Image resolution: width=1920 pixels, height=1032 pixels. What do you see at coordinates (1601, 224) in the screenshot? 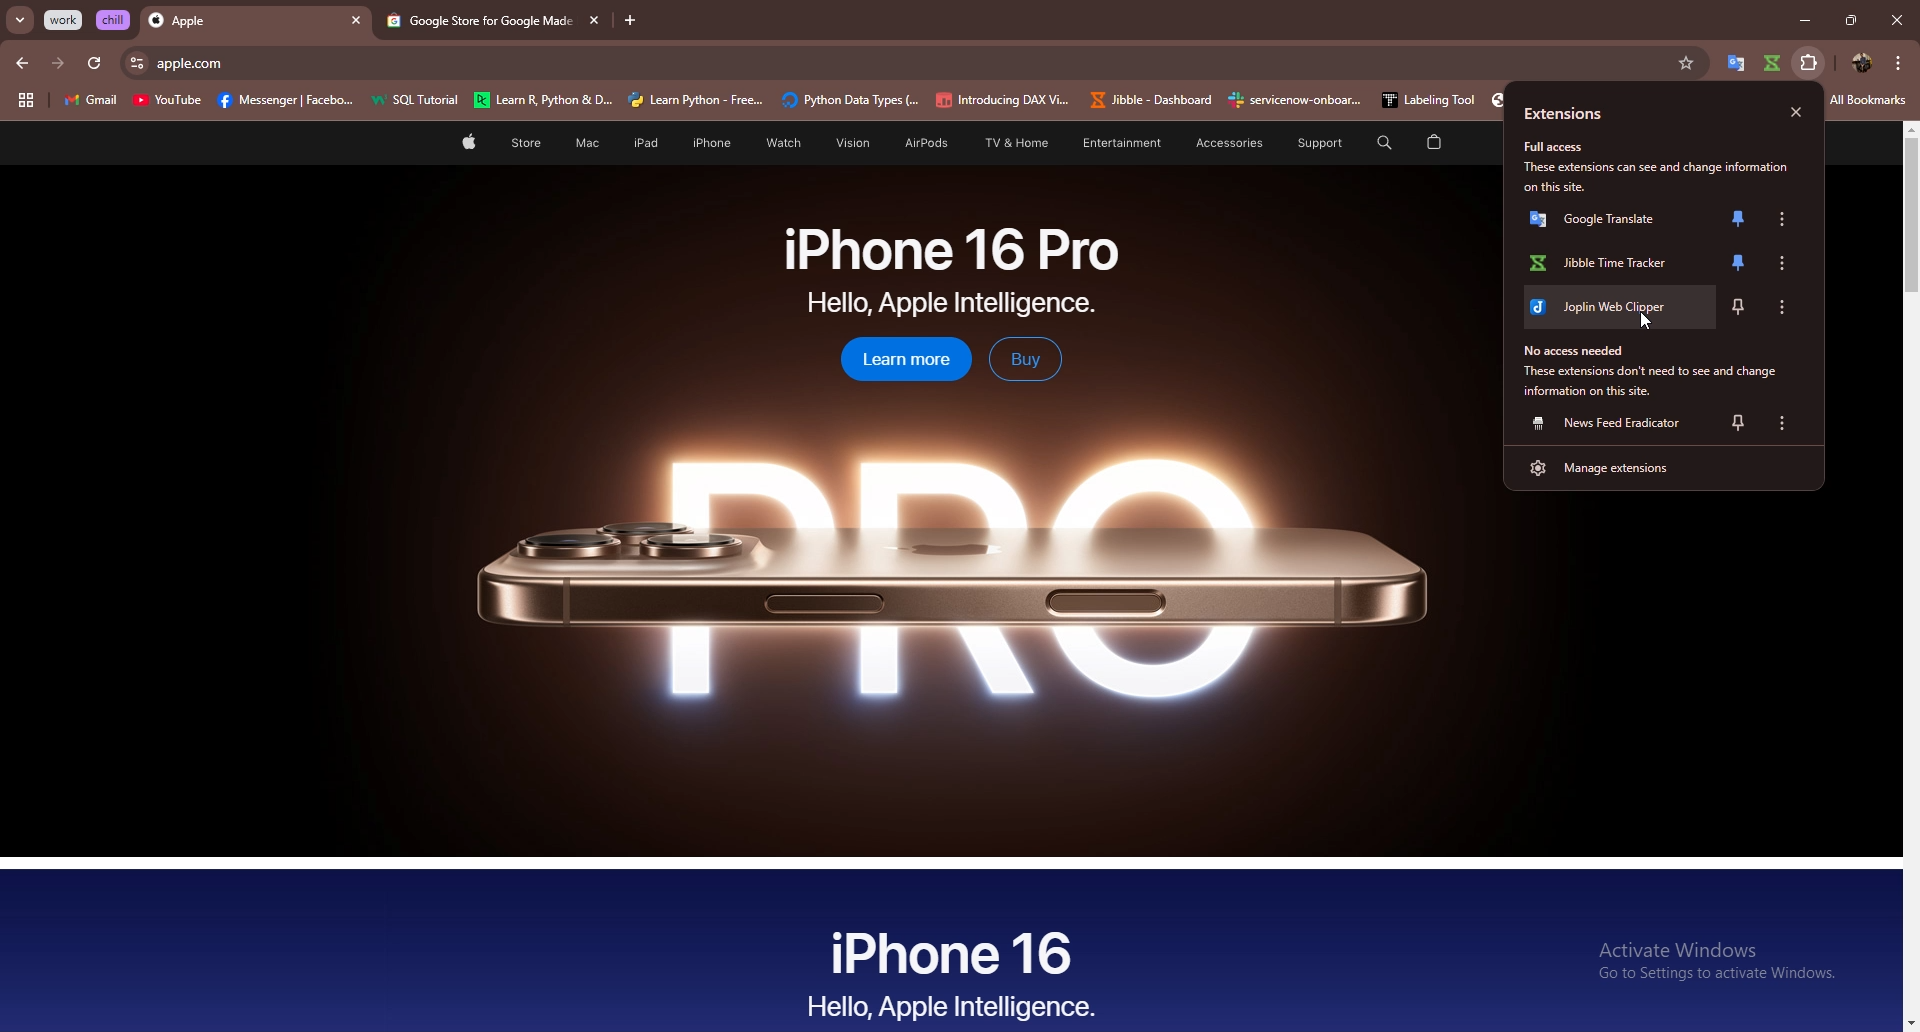
I see `Google Translate:` at bounding box center [1601, 224].